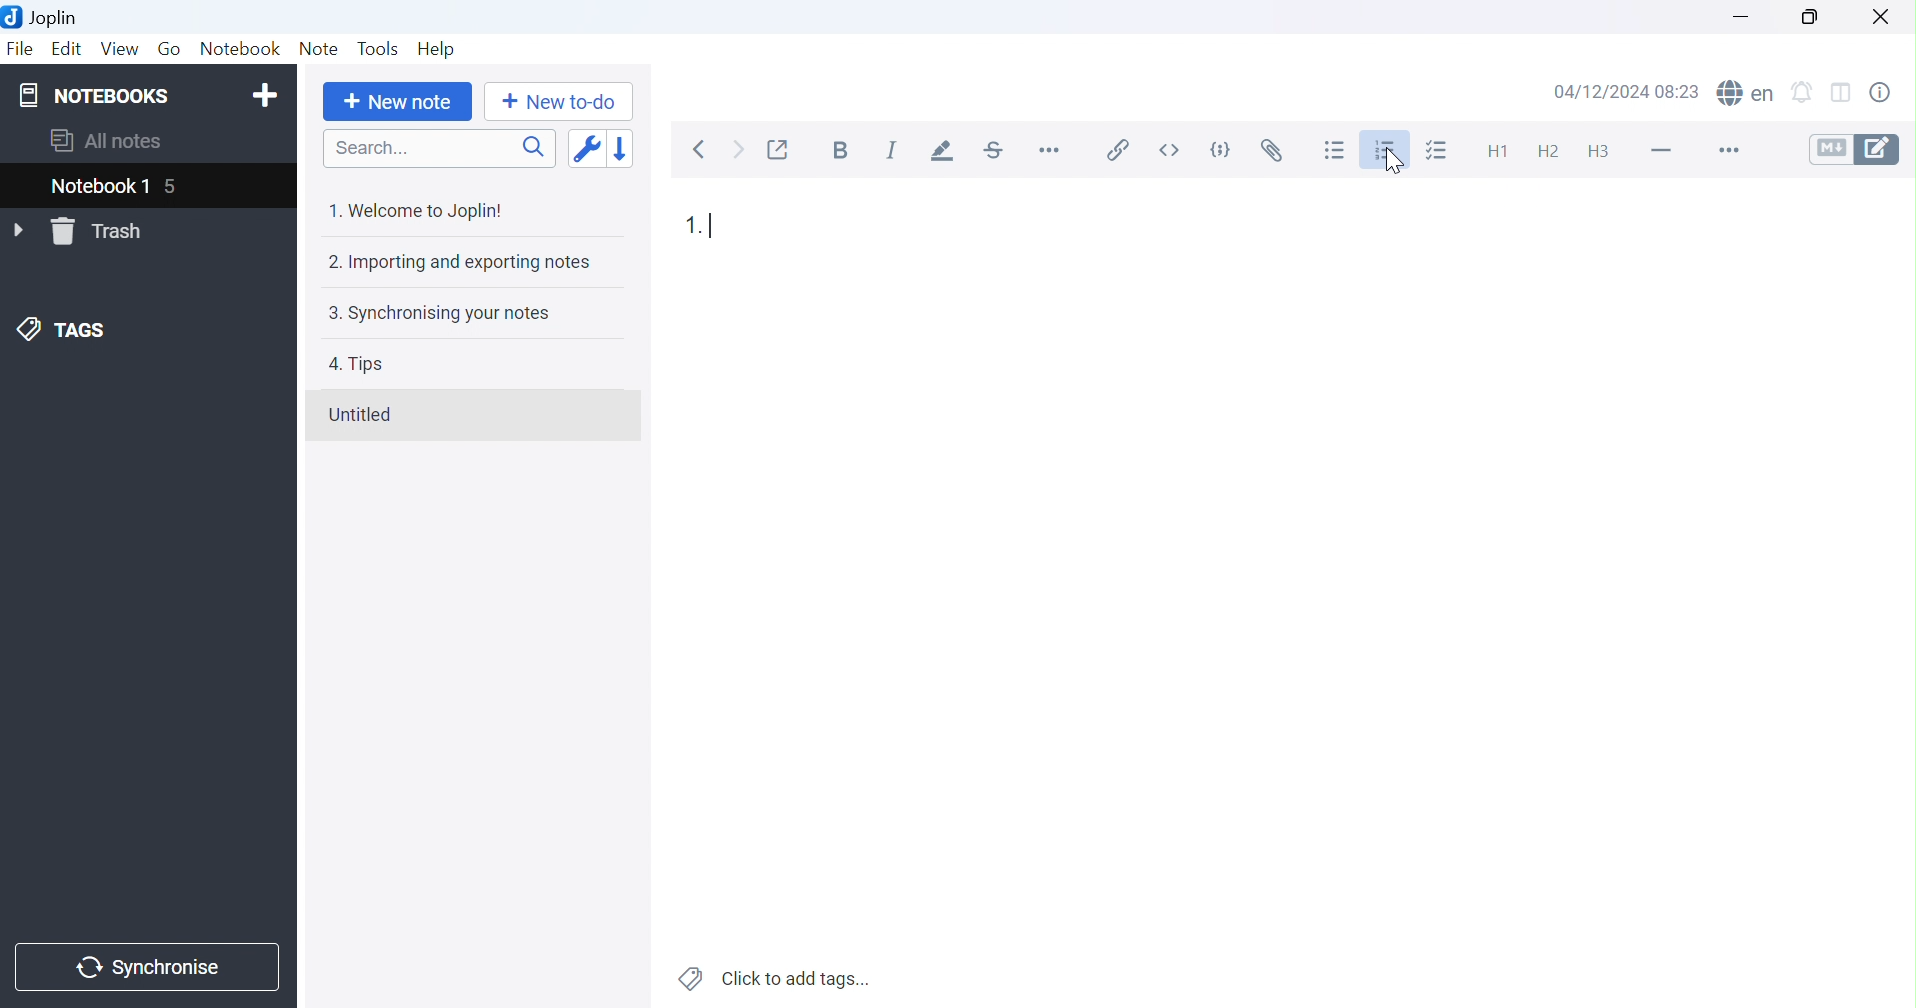 This screenshot has width=1916, height=1008. I want to click on Toggle external editing, so click(781, 148).